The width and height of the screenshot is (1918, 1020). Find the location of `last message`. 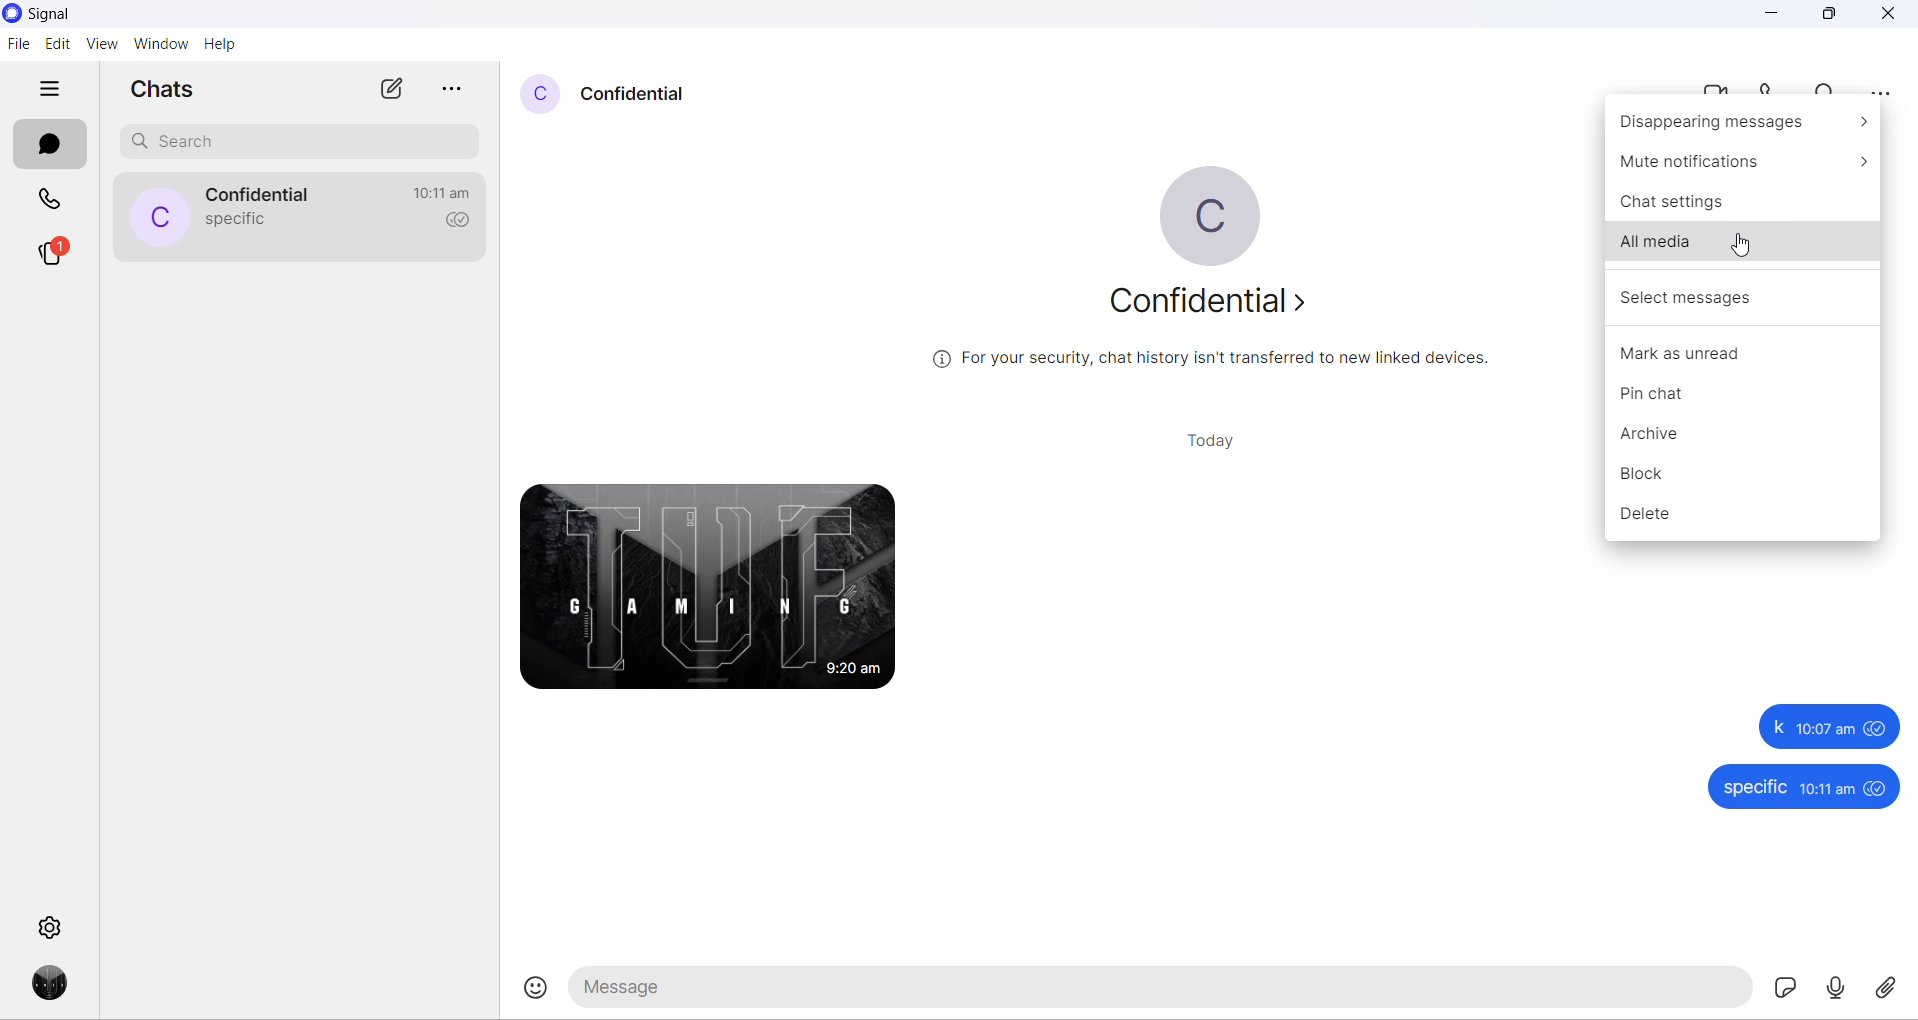

last message is located at coordinates (232, 222).